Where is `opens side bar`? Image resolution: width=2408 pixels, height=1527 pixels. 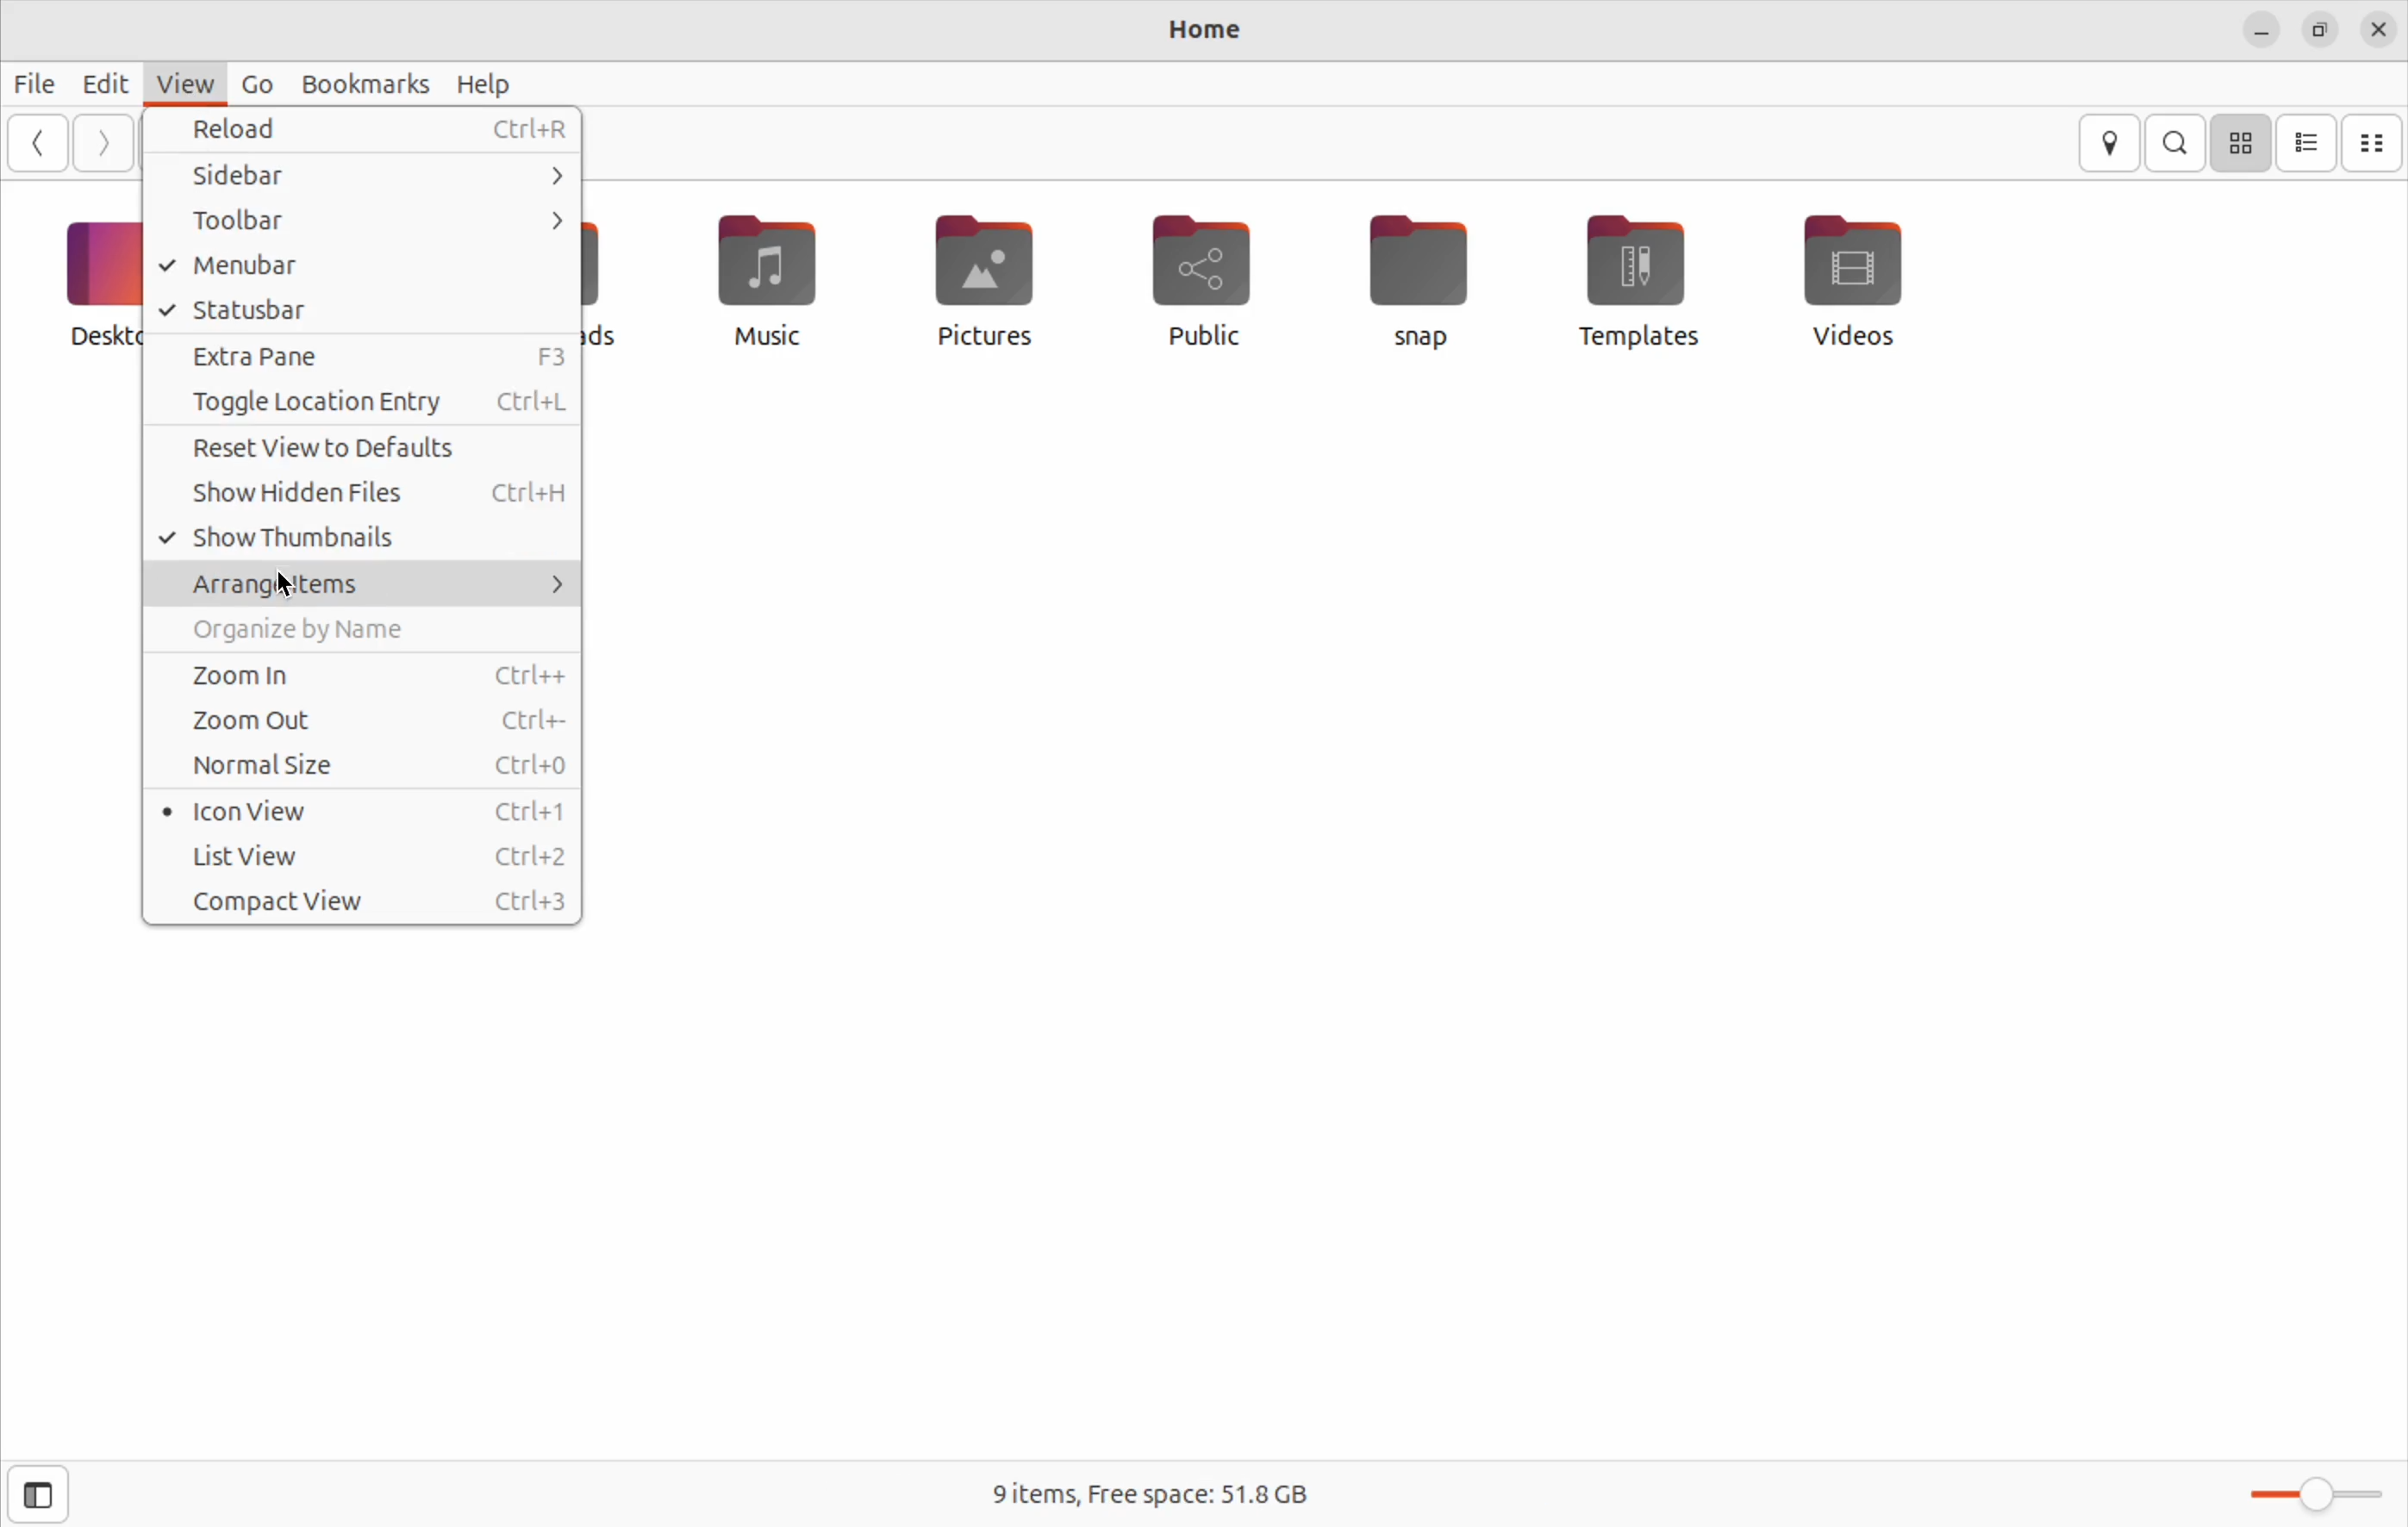
opens side bar is located at coordinates (41, 1492).